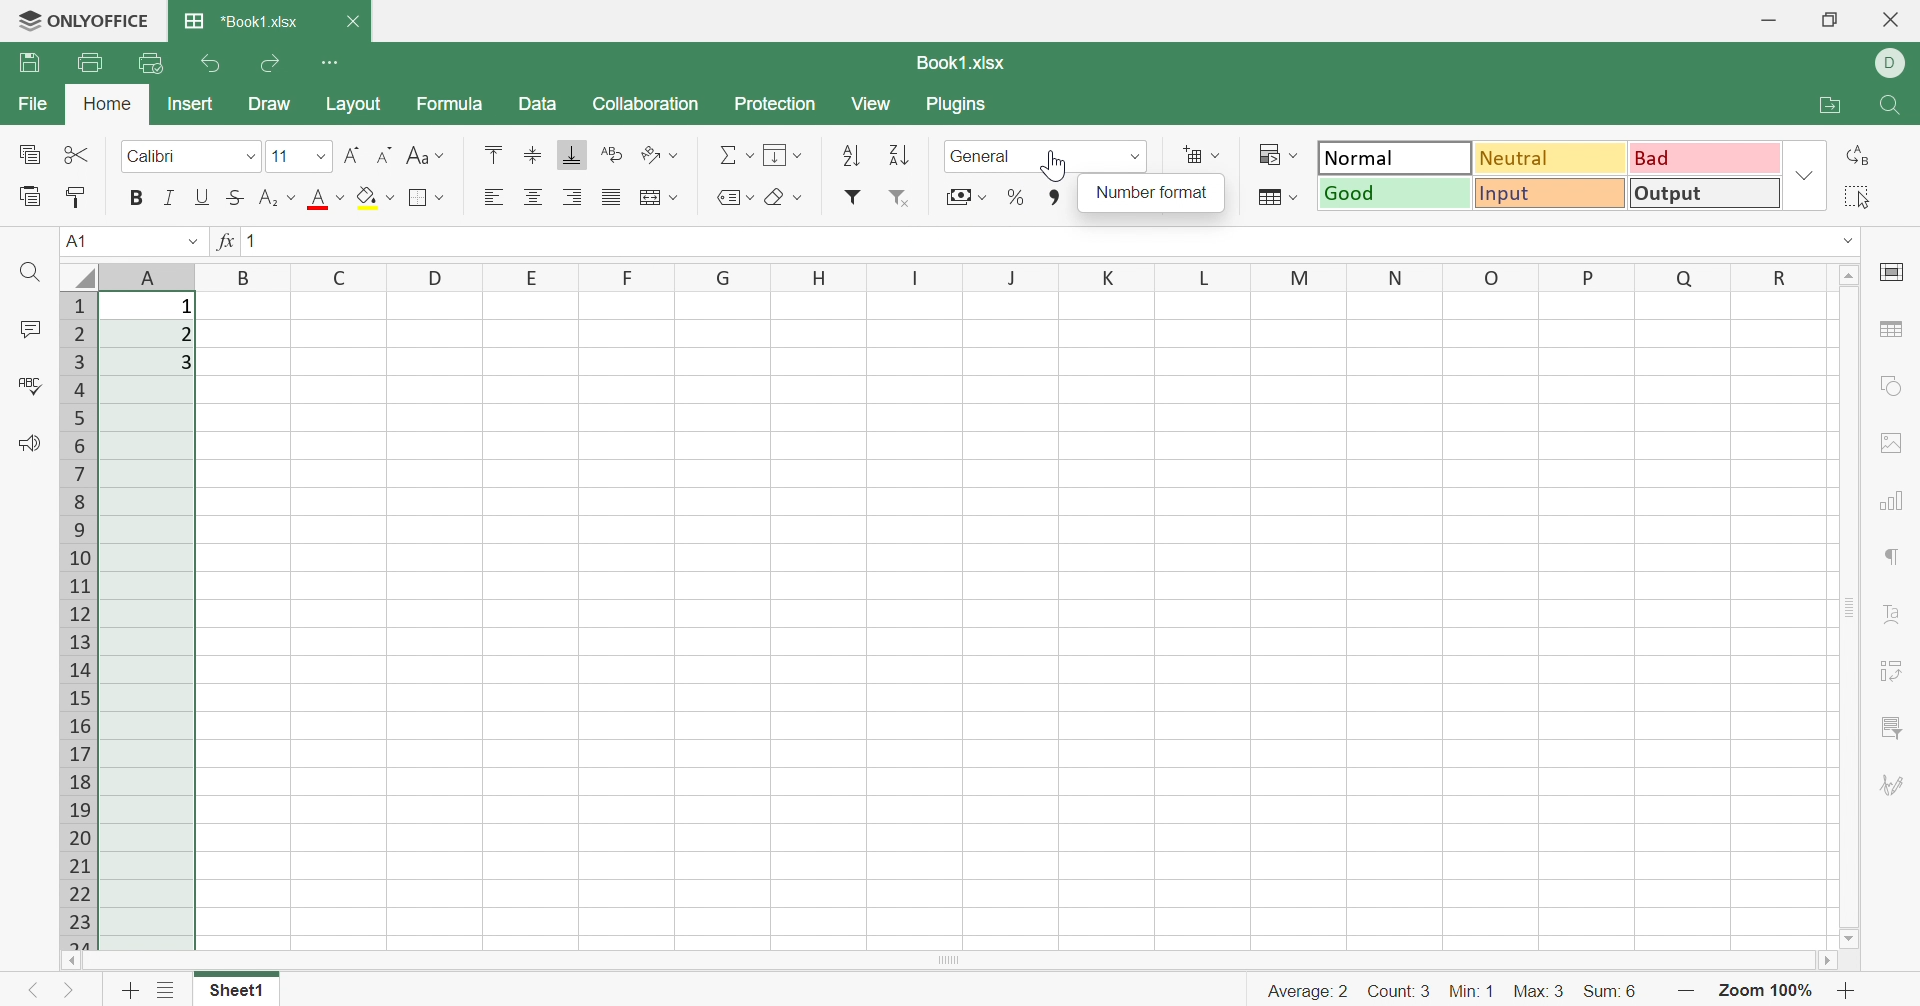  Describe the element at coordinates (1893, 20) in the screenshot. I see `Close` at that location.